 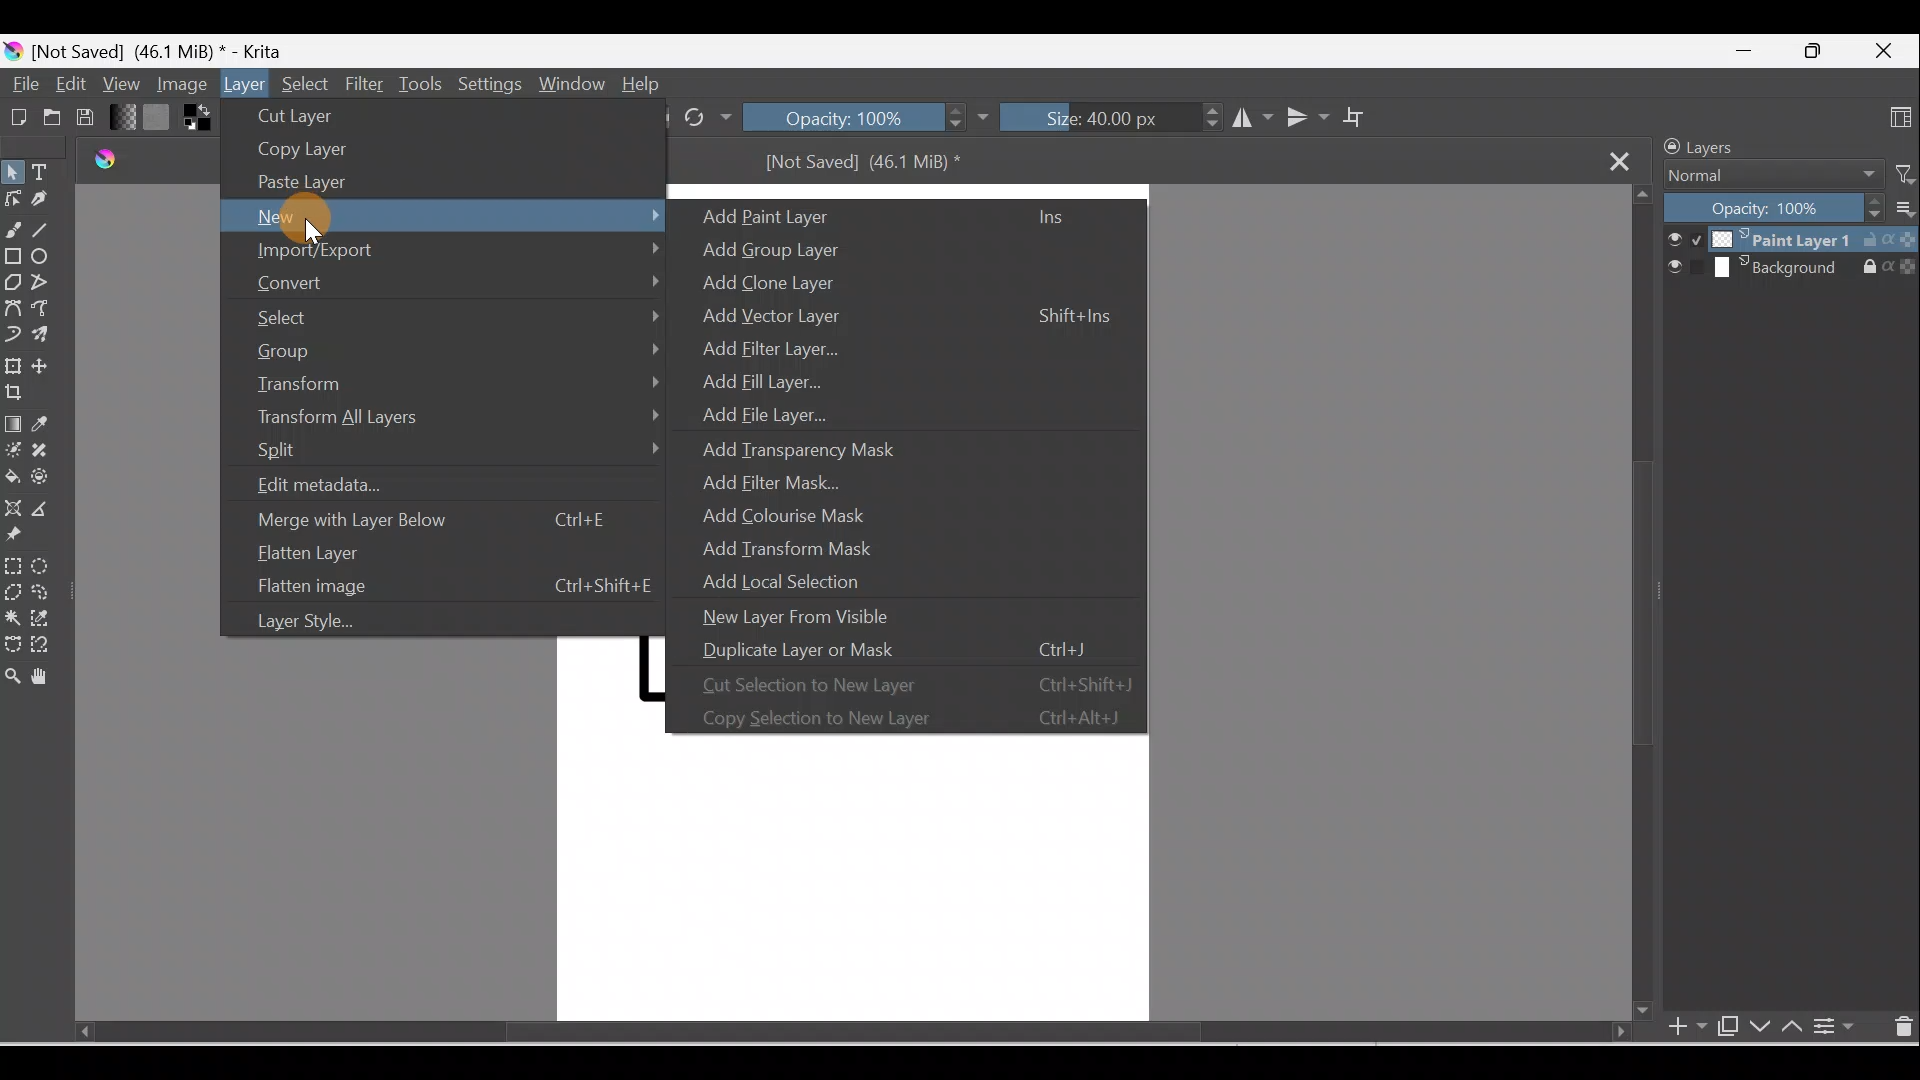 What do you see at coordinates (1790, 239) in the screenshot?
I see `Paint Layer 1` at bounding box center [1790, 239].